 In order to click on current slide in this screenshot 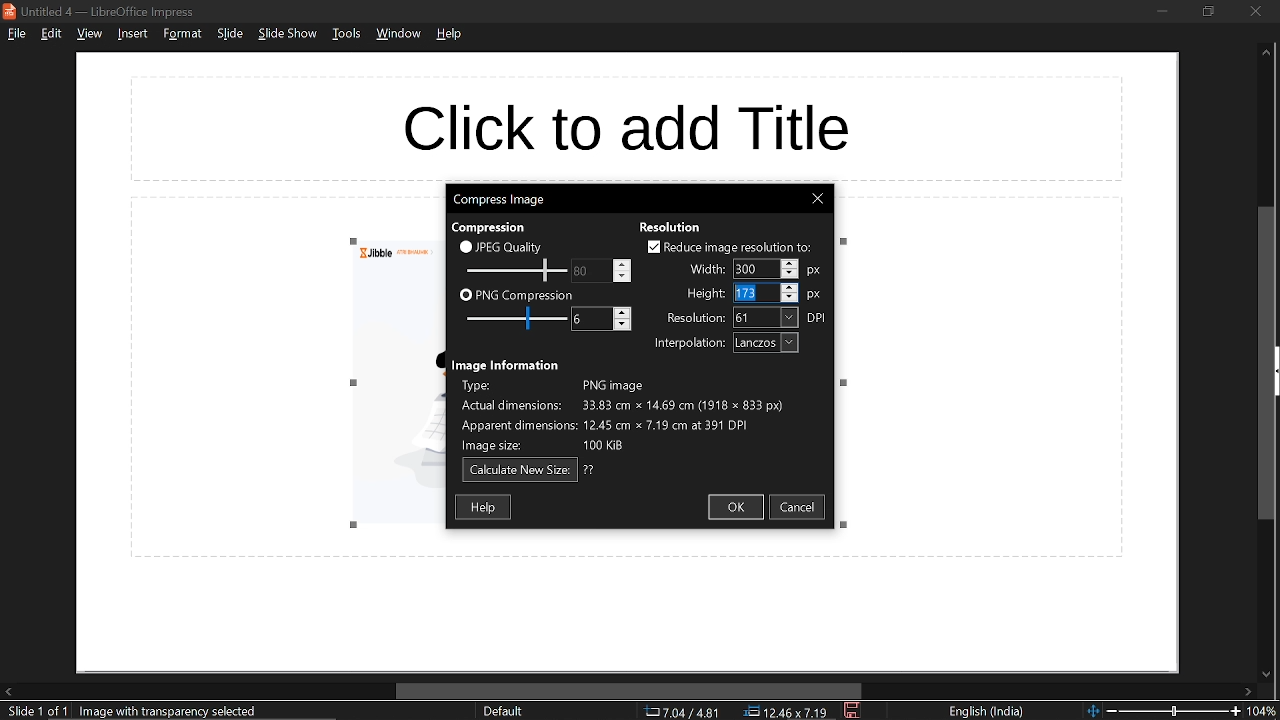, I will do `click(33, 712)`.